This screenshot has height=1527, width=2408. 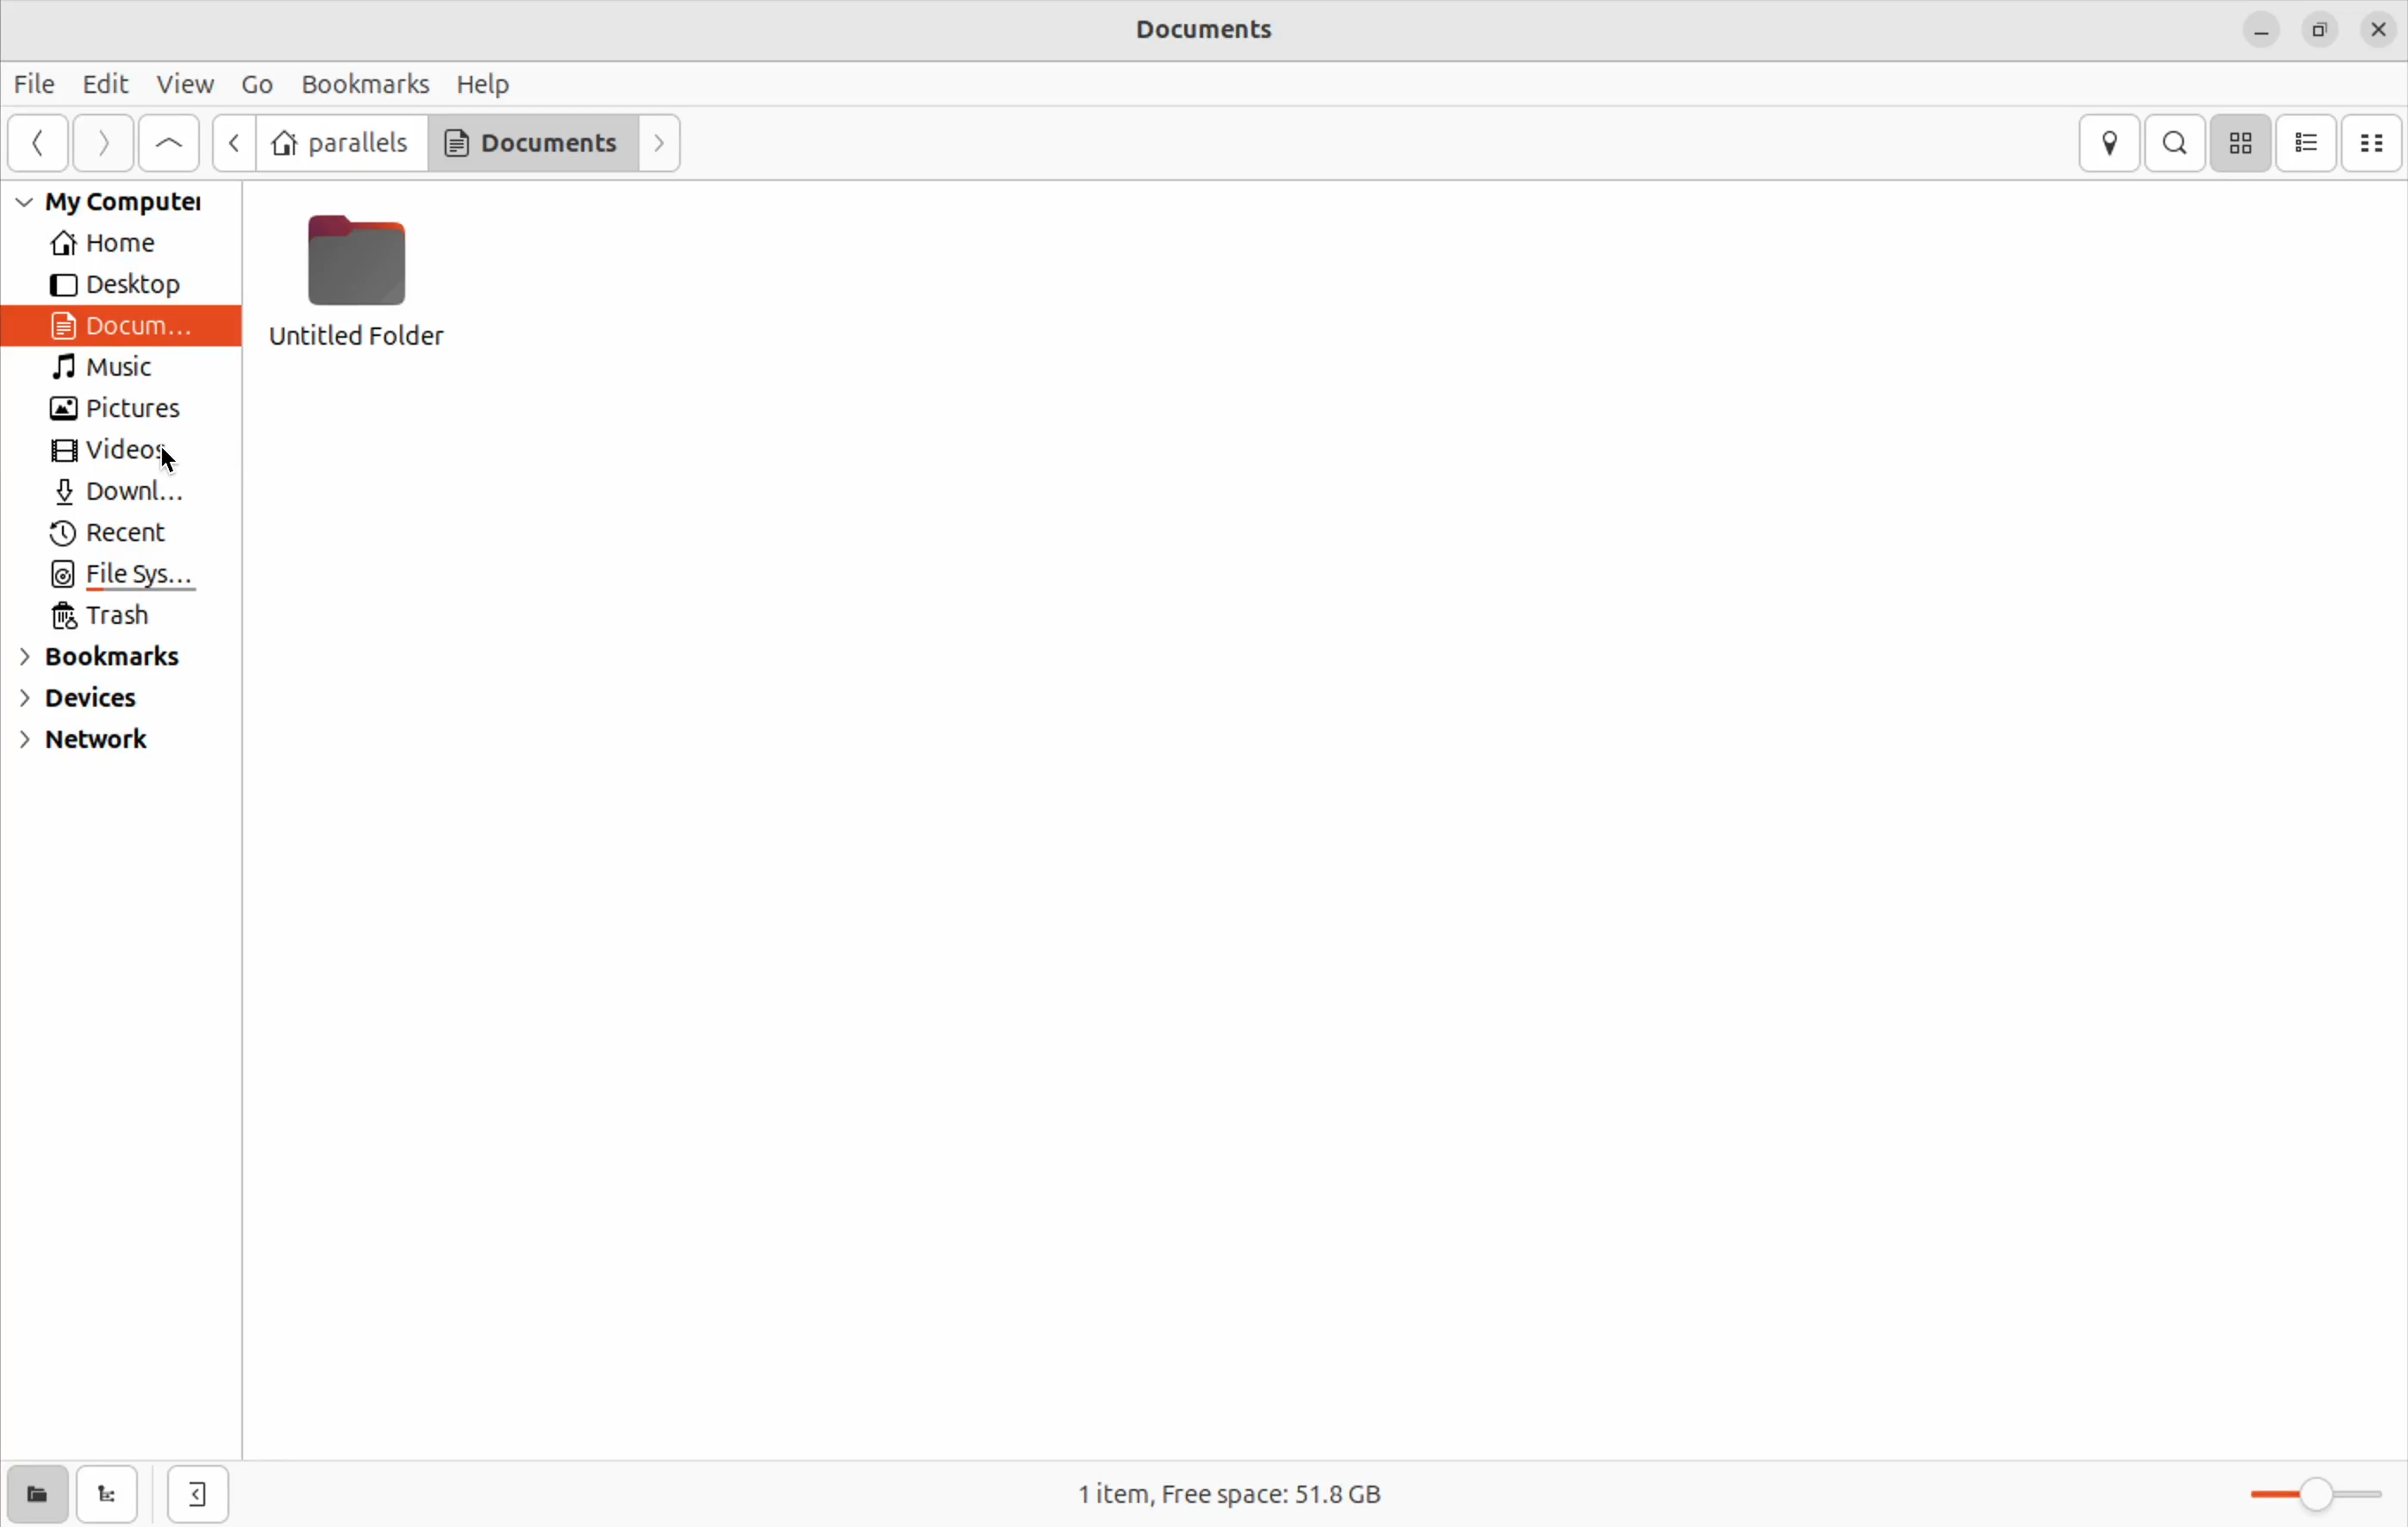 What do you see at coordinates (2315, 1489) in the screenshot?
I see `toggle zoom` at bounding box center [2315, 1489].